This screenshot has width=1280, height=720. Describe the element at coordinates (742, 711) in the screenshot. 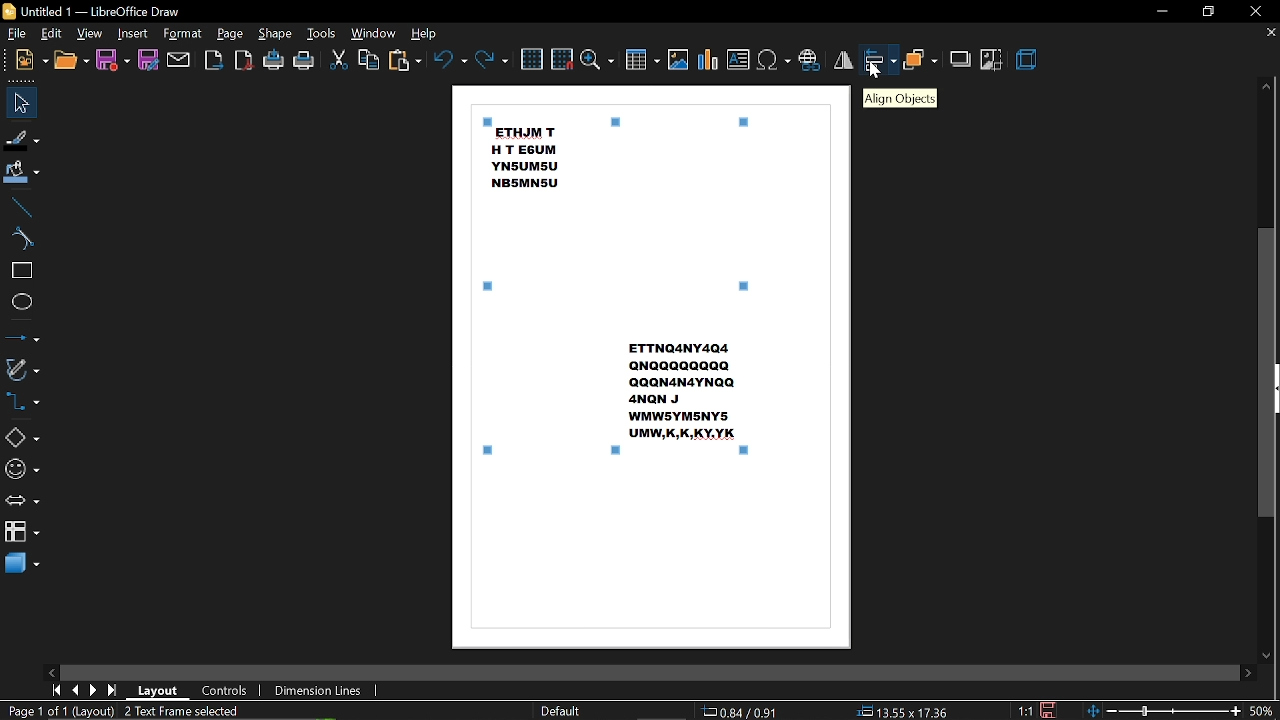

I see `0.54/0.91` at that location.